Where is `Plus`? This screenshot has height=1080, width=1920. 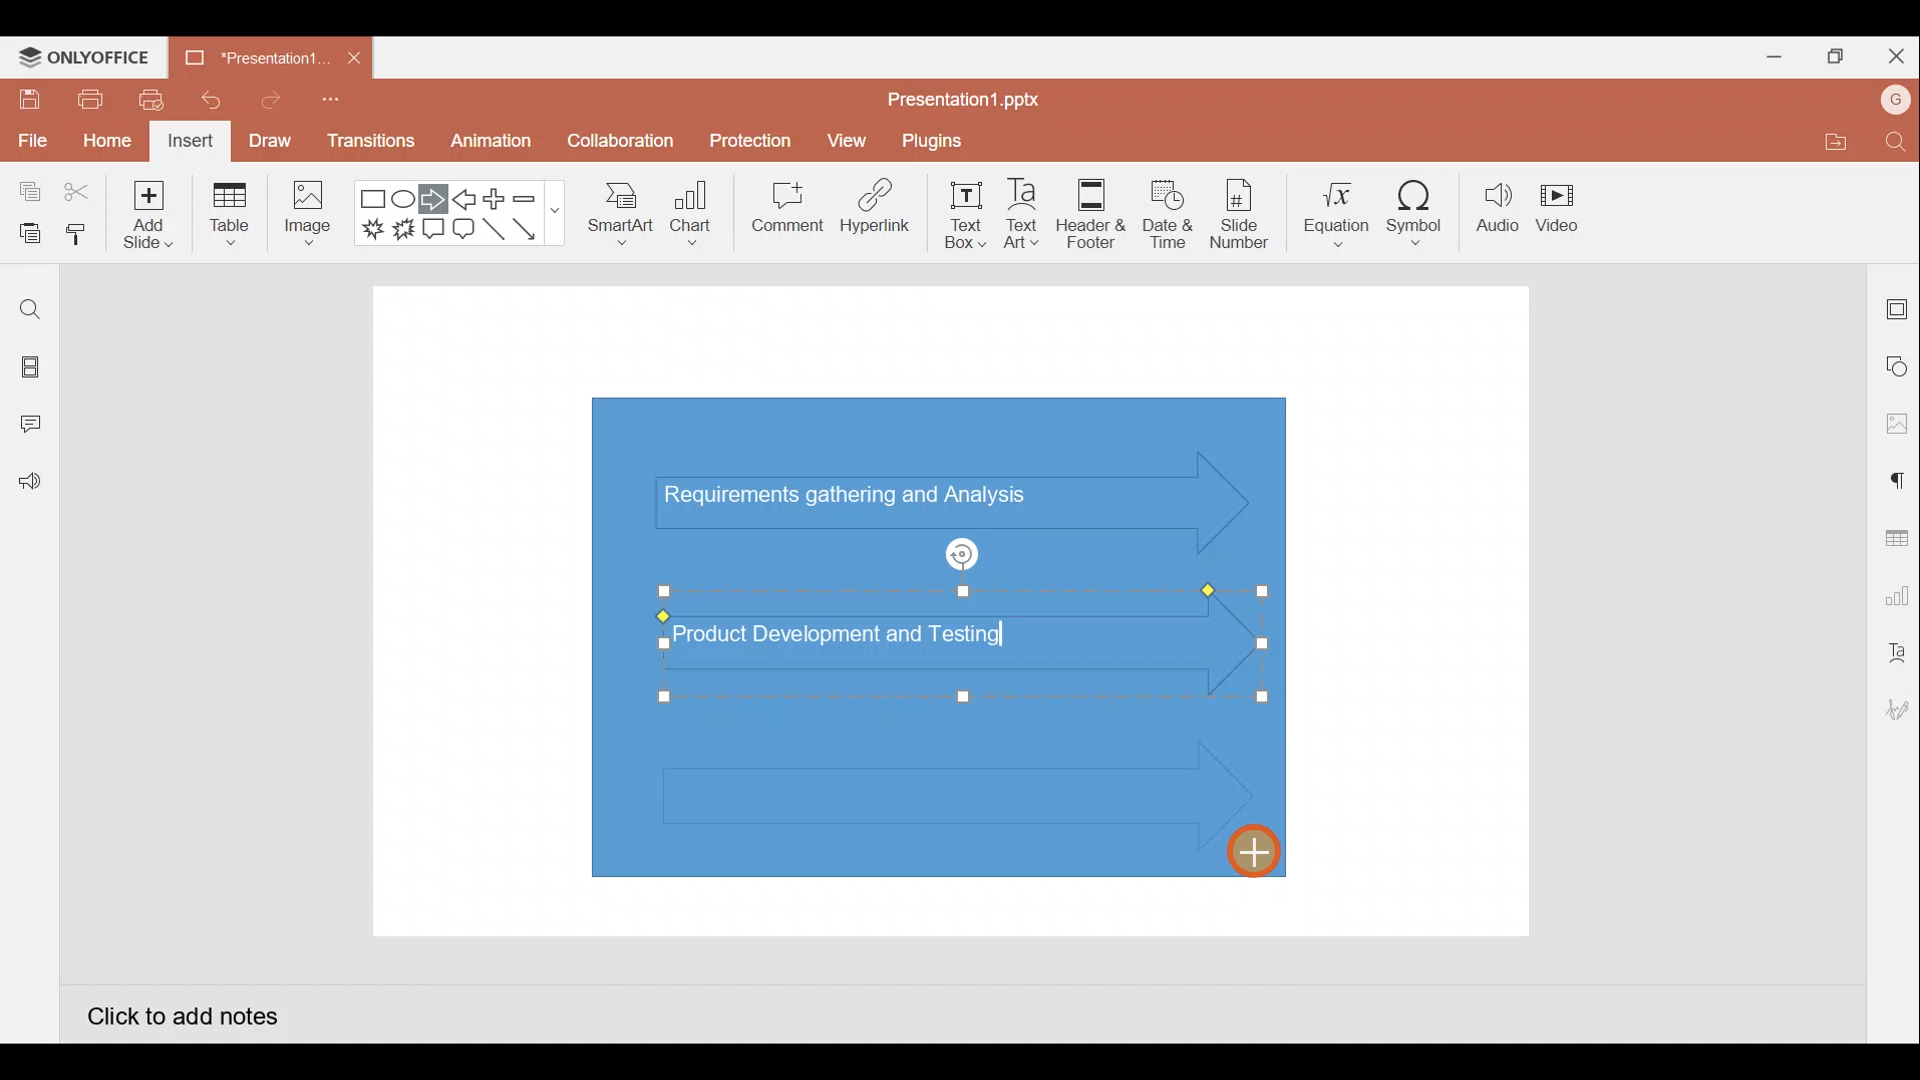
Plus is located at coordinates (499, 199).